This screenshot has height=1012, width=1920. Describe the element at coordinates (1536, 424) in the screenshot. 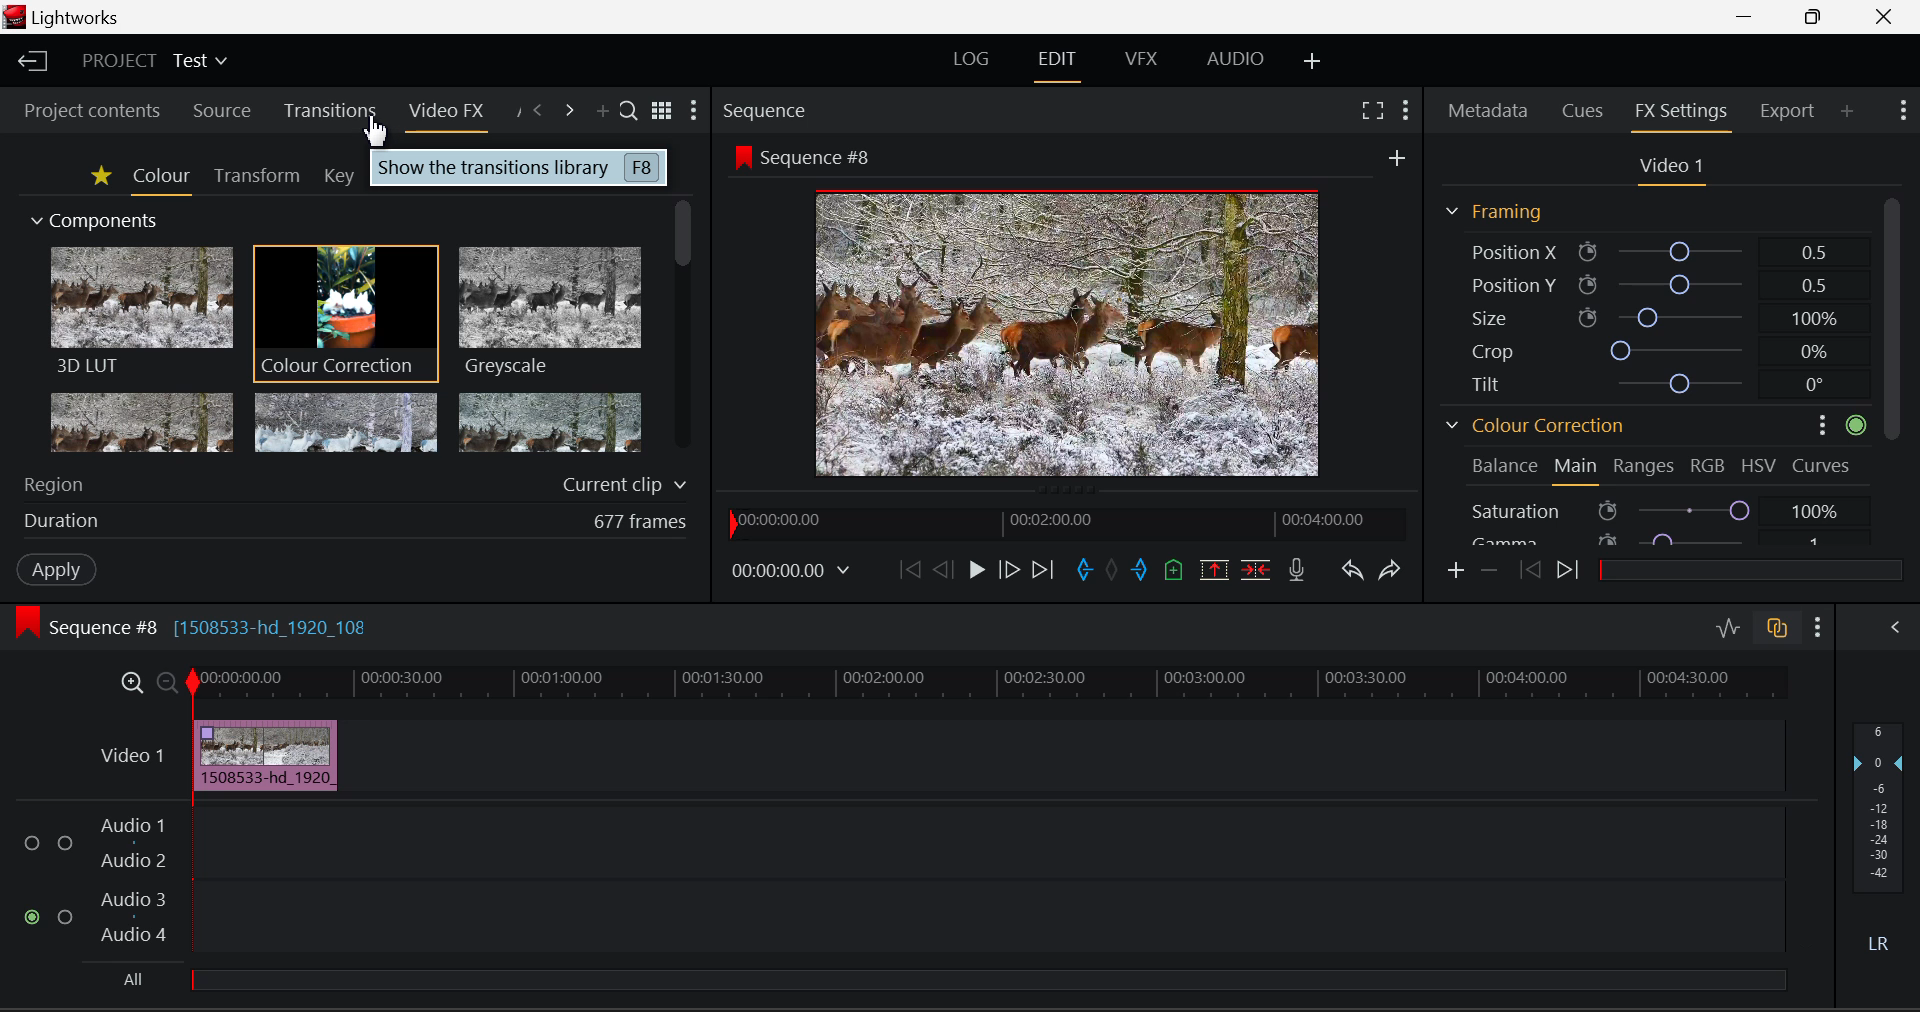

I see `Colour Correction` at that location.